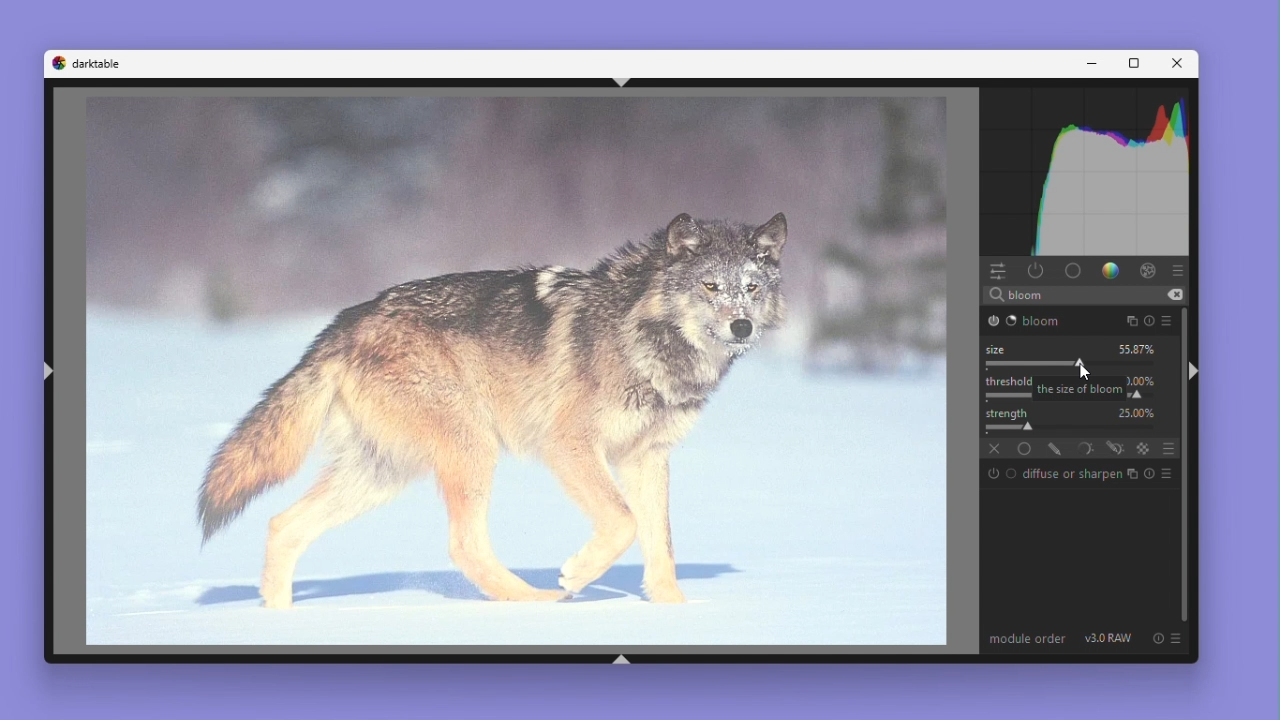 The height and width of the screenshot is (720, 1280). I want to click on cursor, so click(1092, 371).